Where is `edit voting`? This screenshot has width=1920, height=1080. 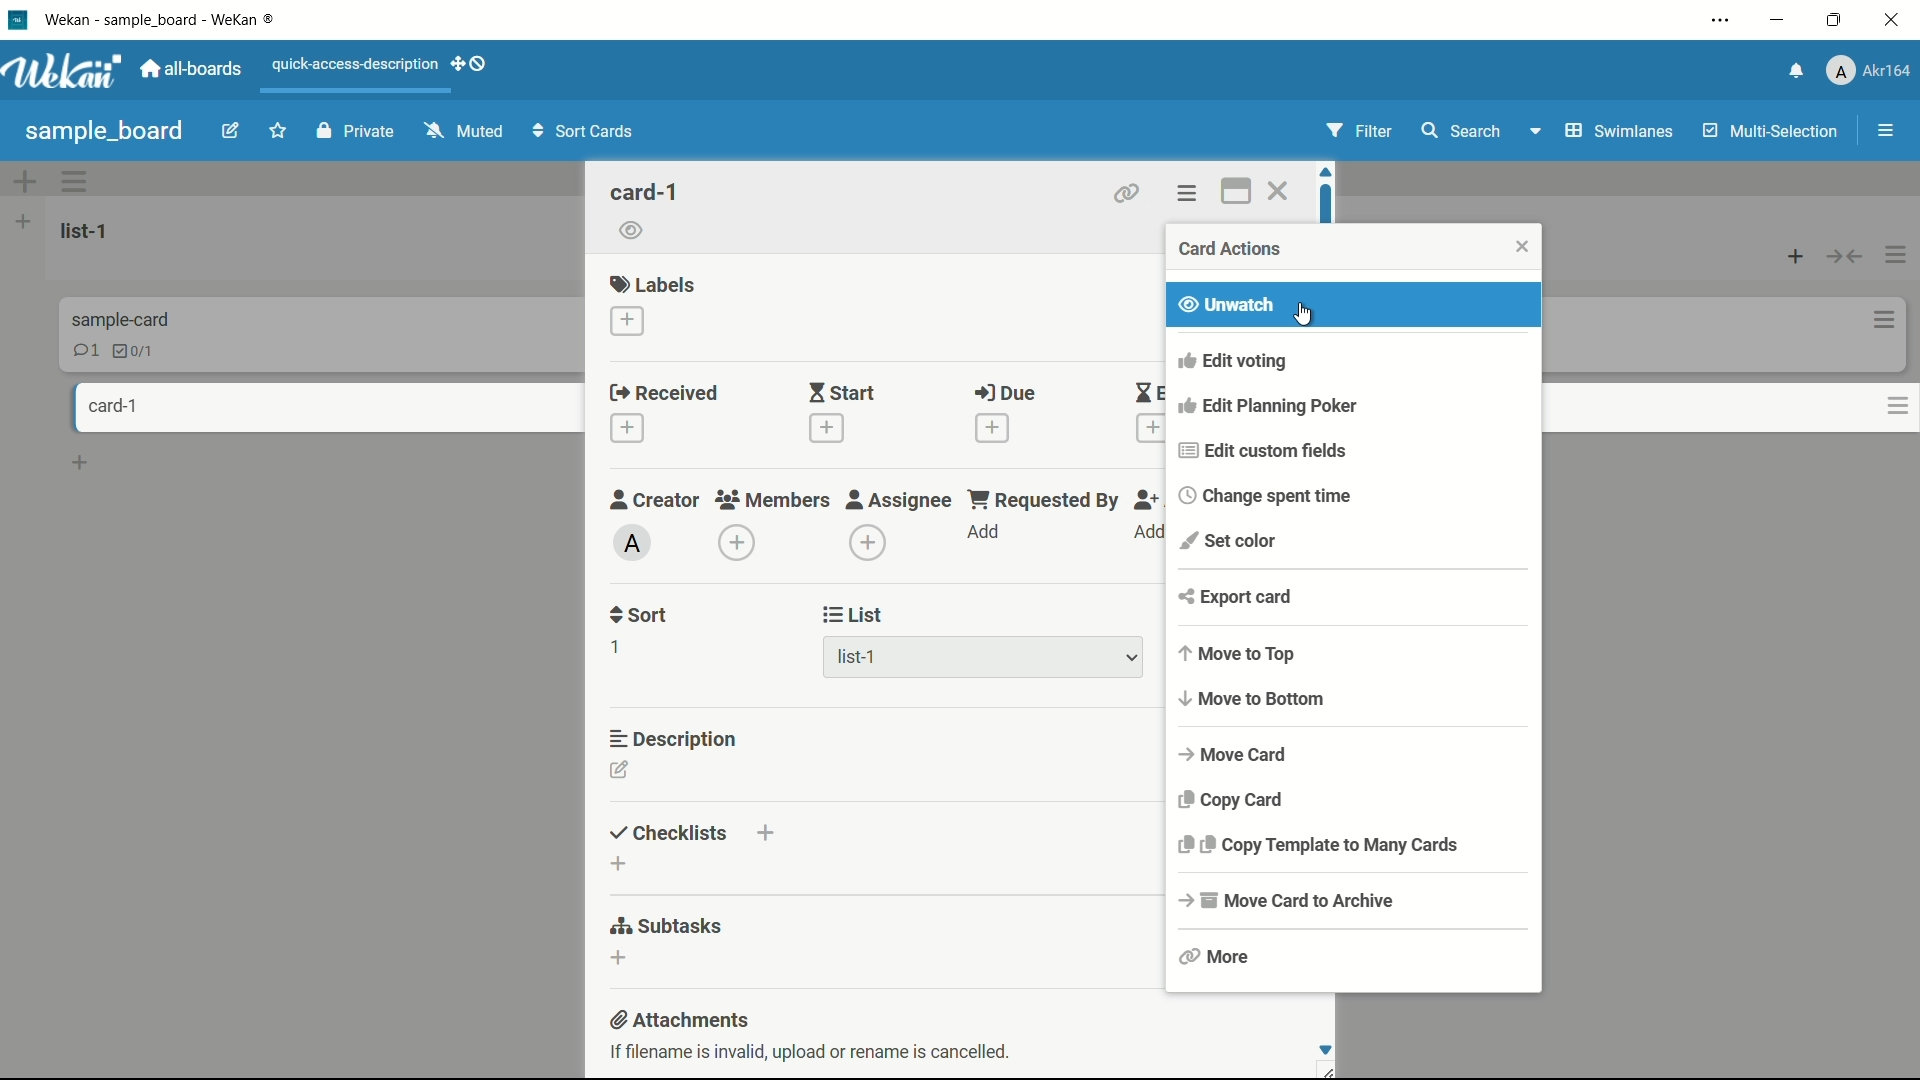 edit voting is located at coordinates (1229, 360).